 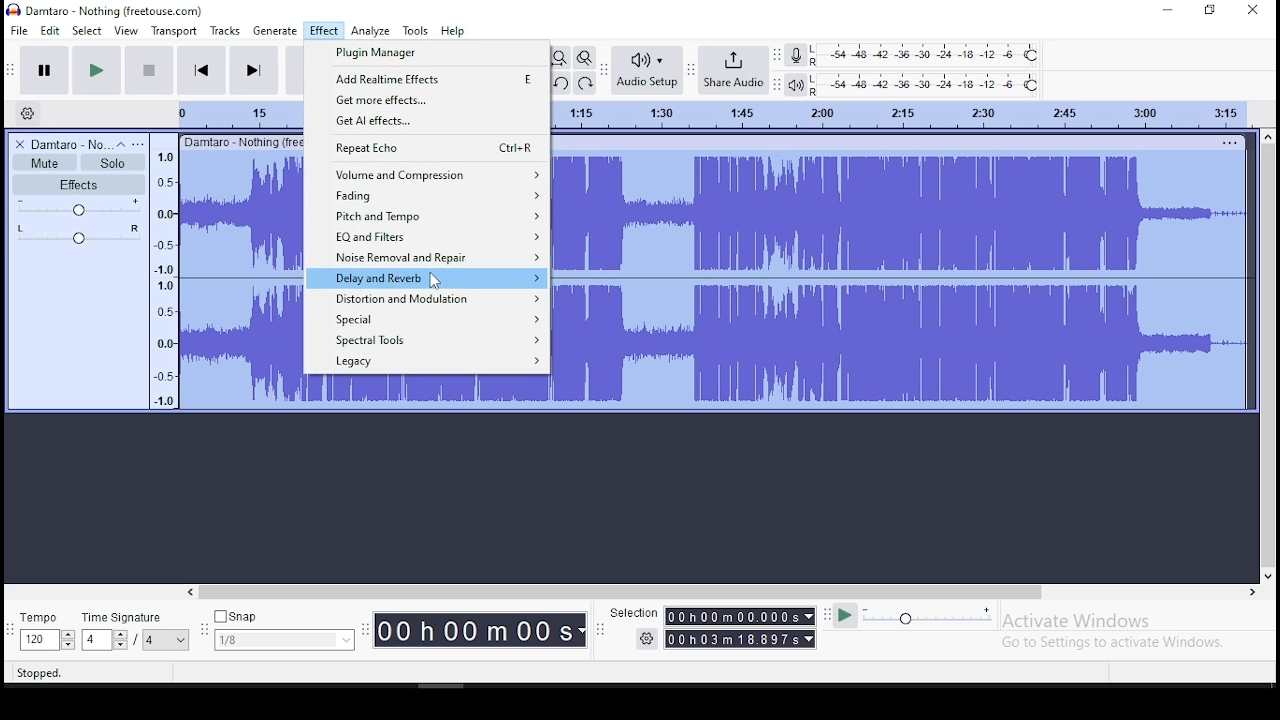 What do you see at coordinates (846, 618) in the screenshot?
I see `play` at bounding box center [846, 618].